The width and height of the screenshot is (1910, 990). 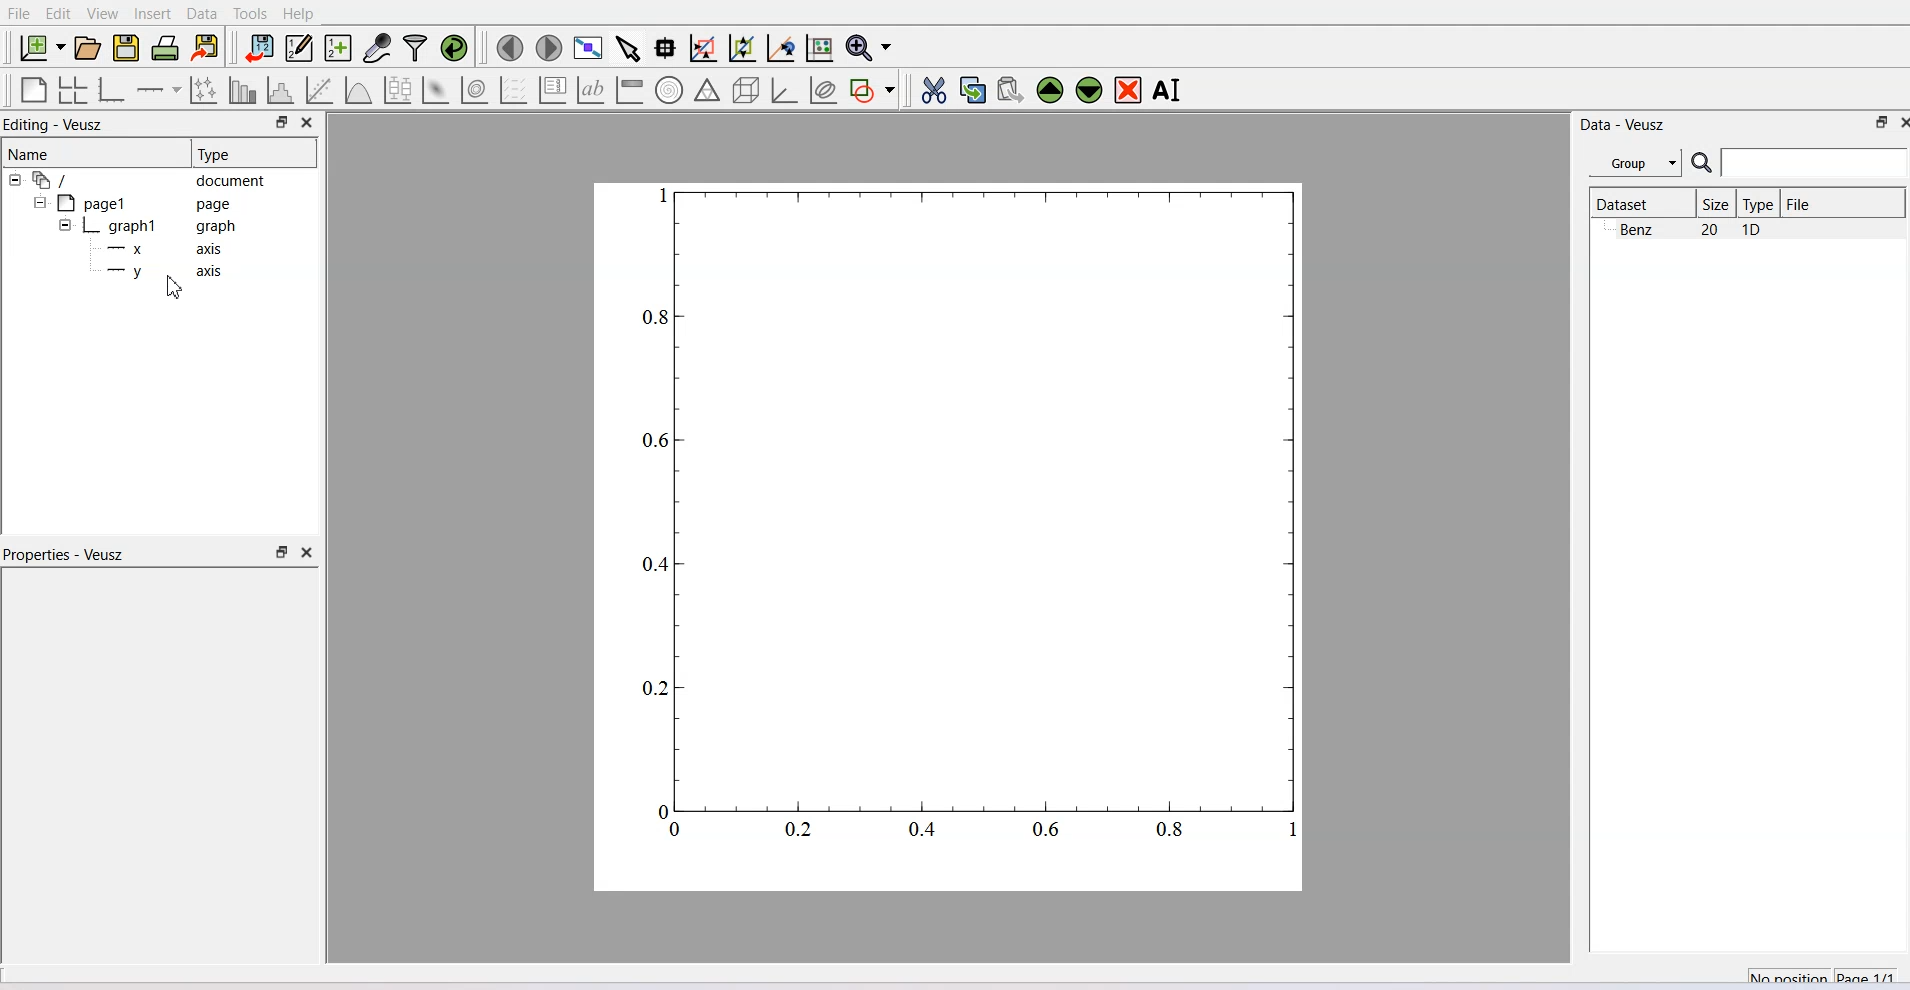 I want to click on Add shape to the plot, so click(x=871, y=90).